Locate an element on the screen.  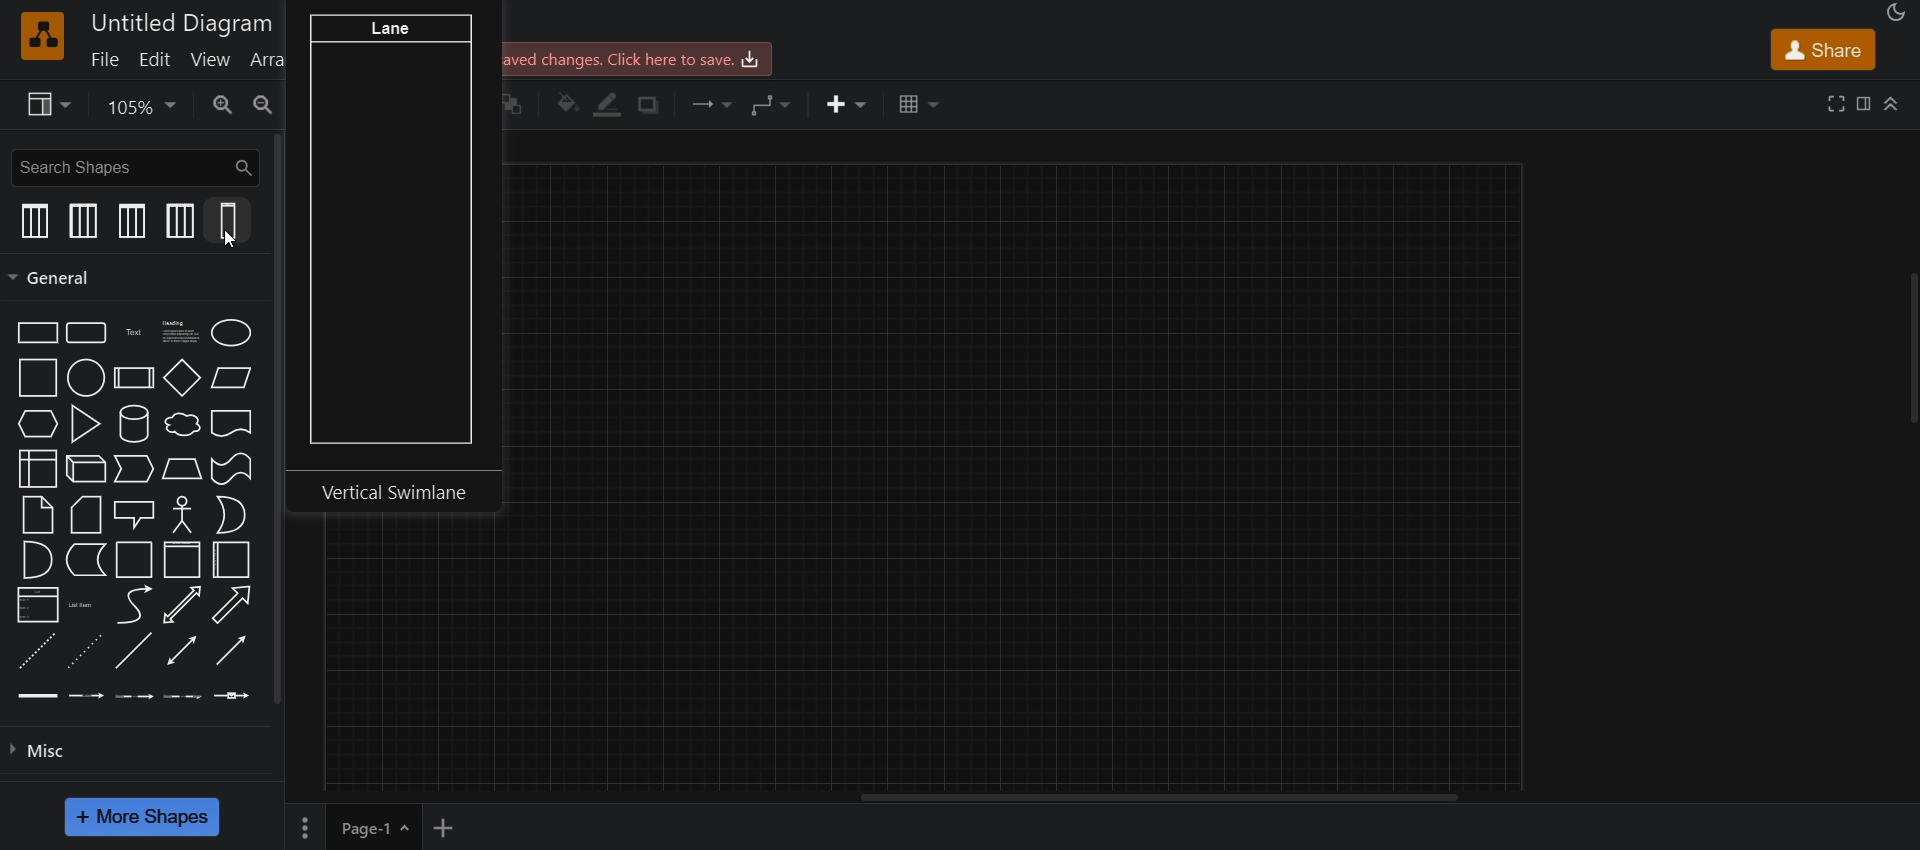
diamond is located at coordinates (182, 378).